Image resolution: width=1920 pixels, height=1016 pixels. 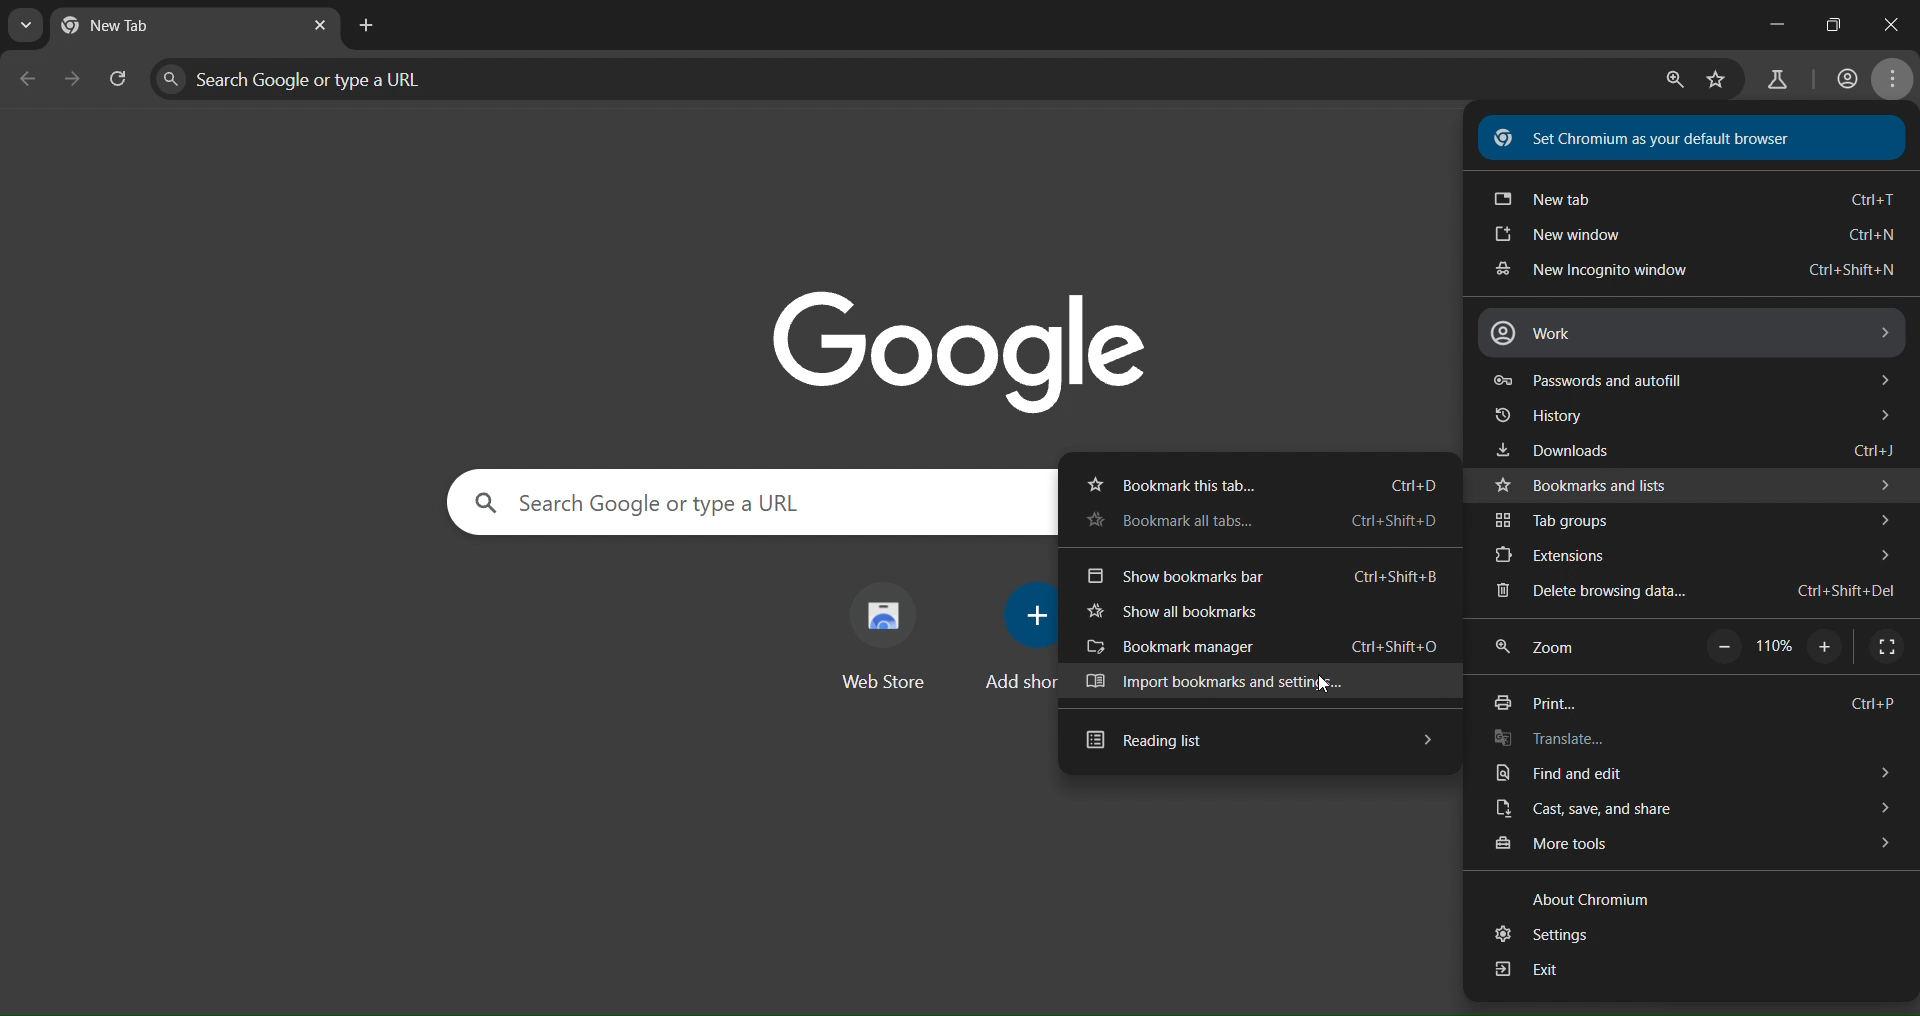 I want to click on add shortcut, so click(x=1016, y=639).